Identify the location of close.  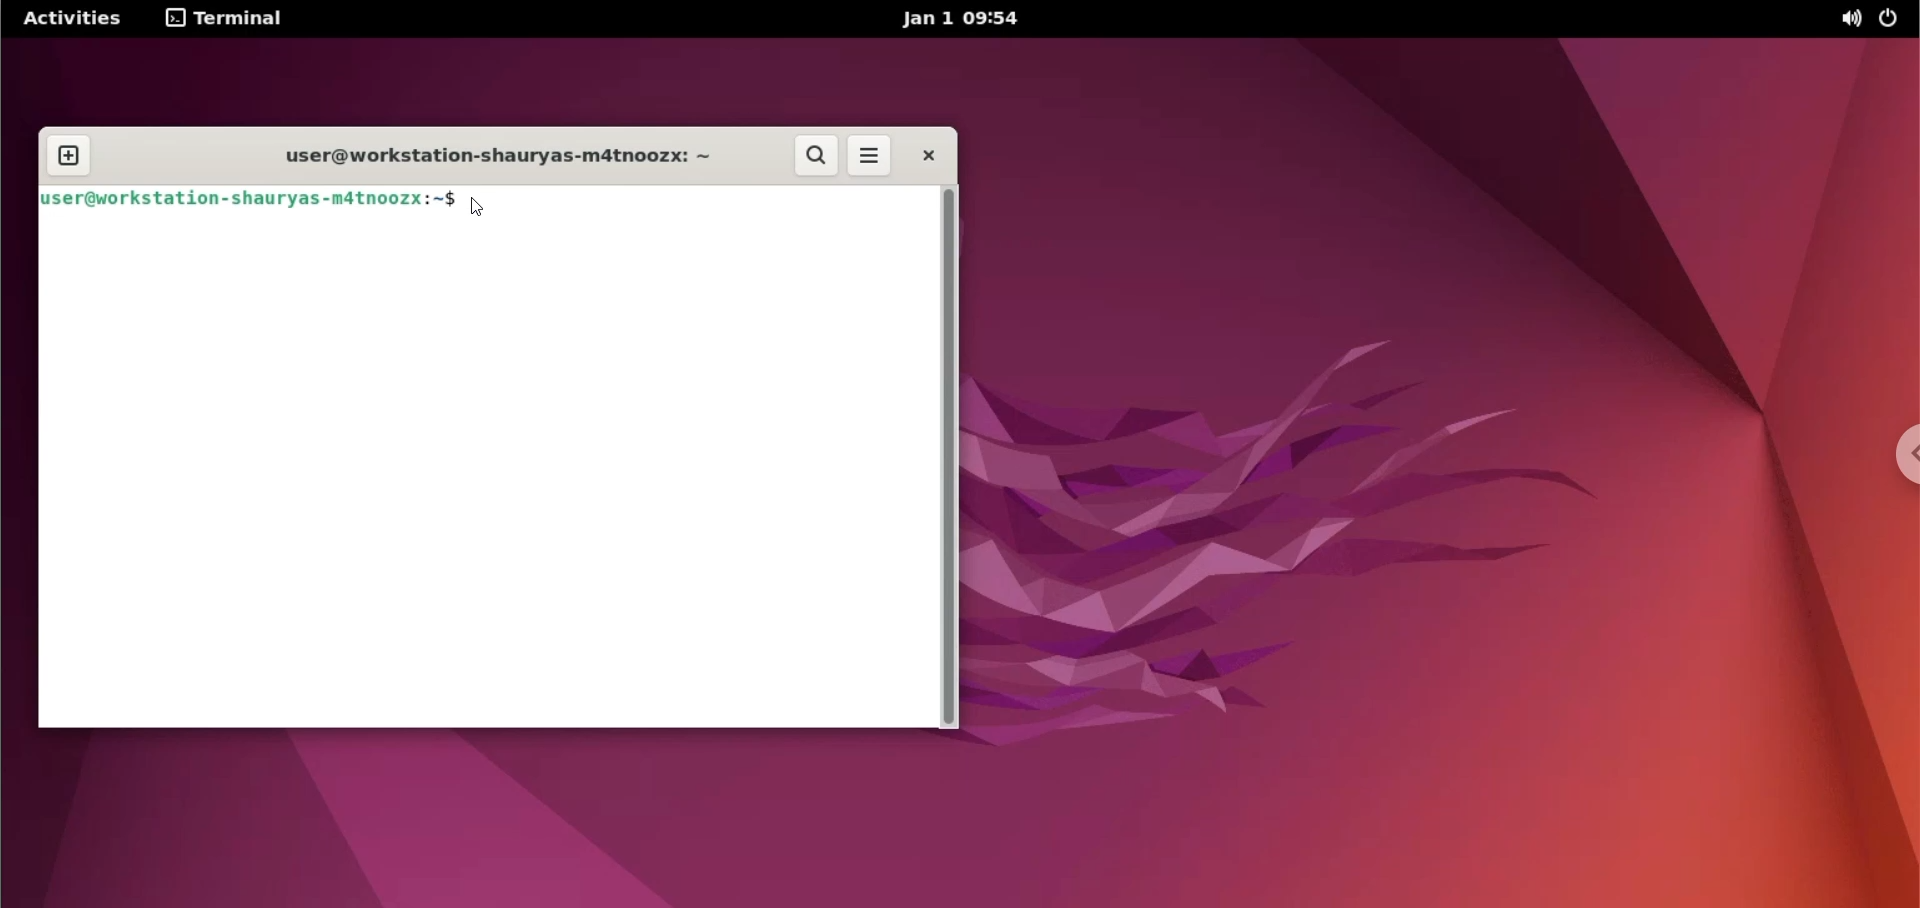
(929, 158).